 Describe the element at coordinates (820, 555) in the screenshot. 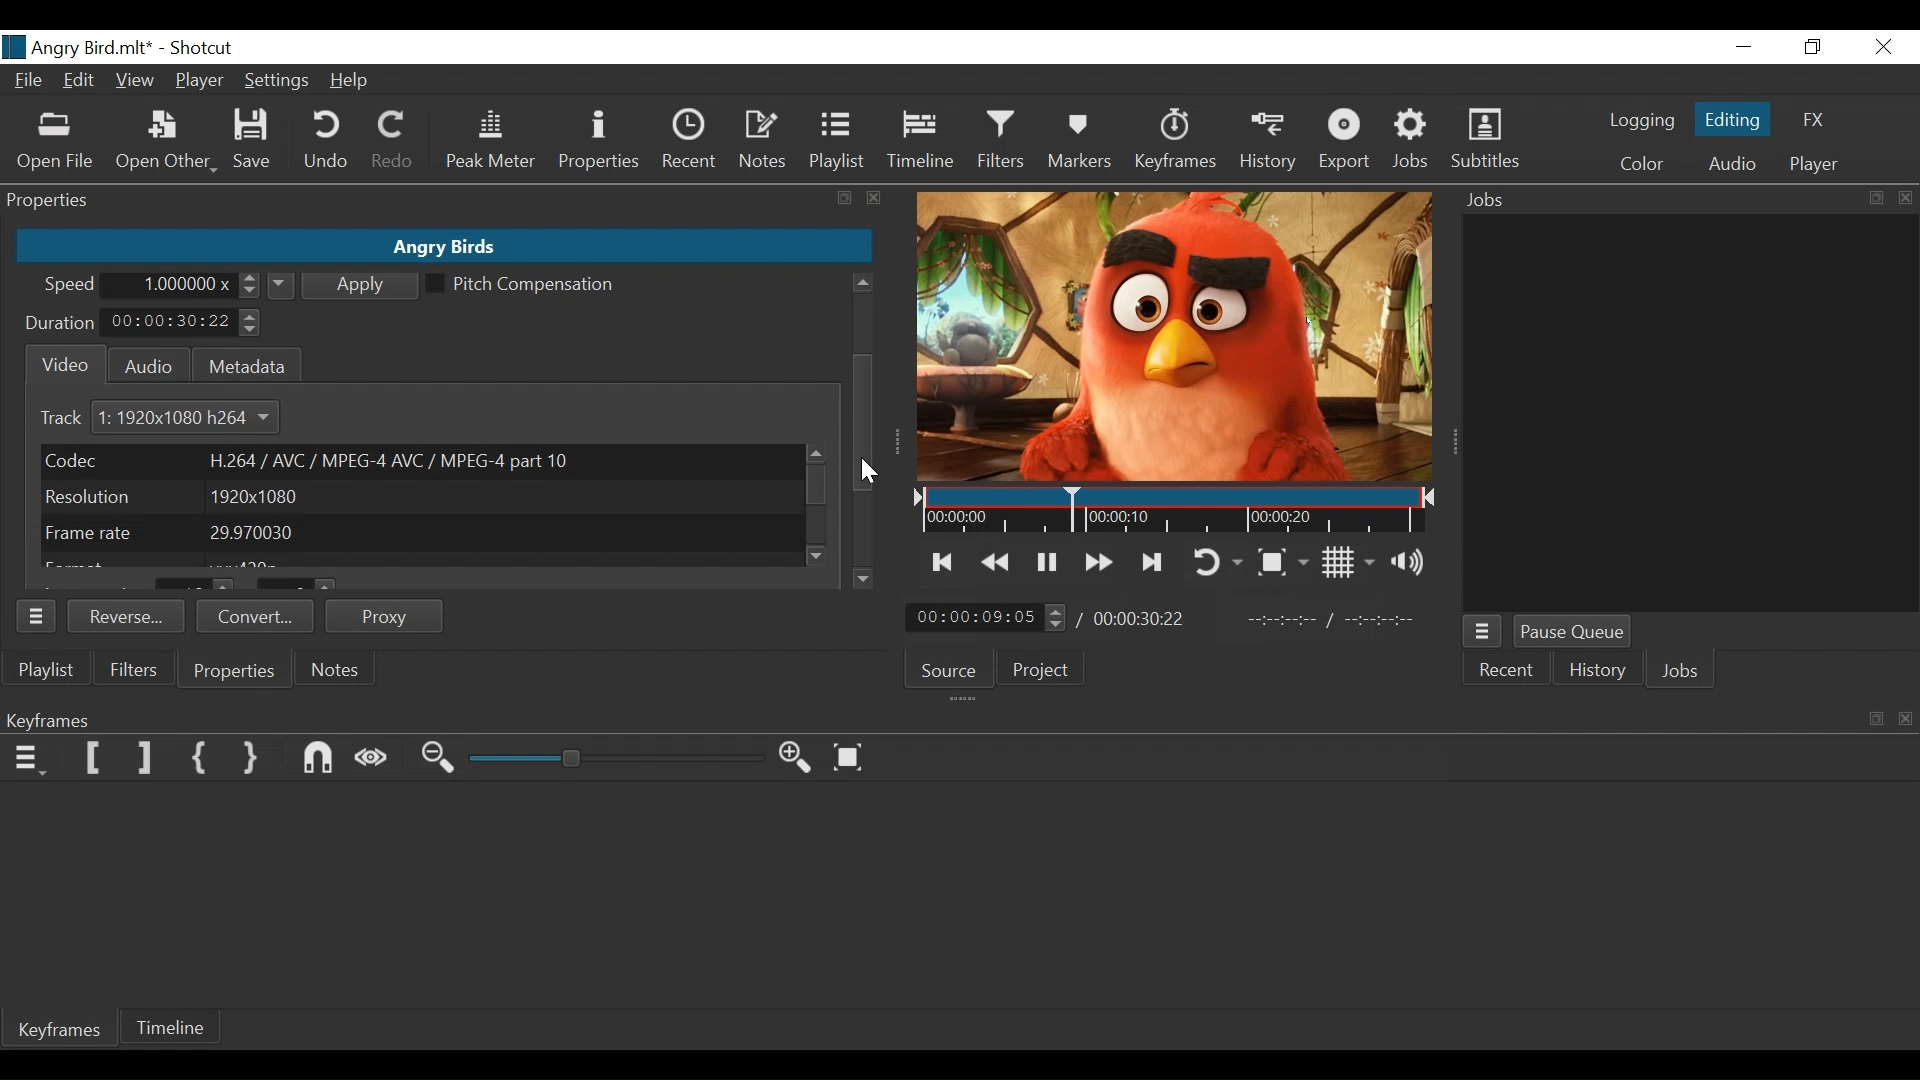

I see `Scroll down` at that location.